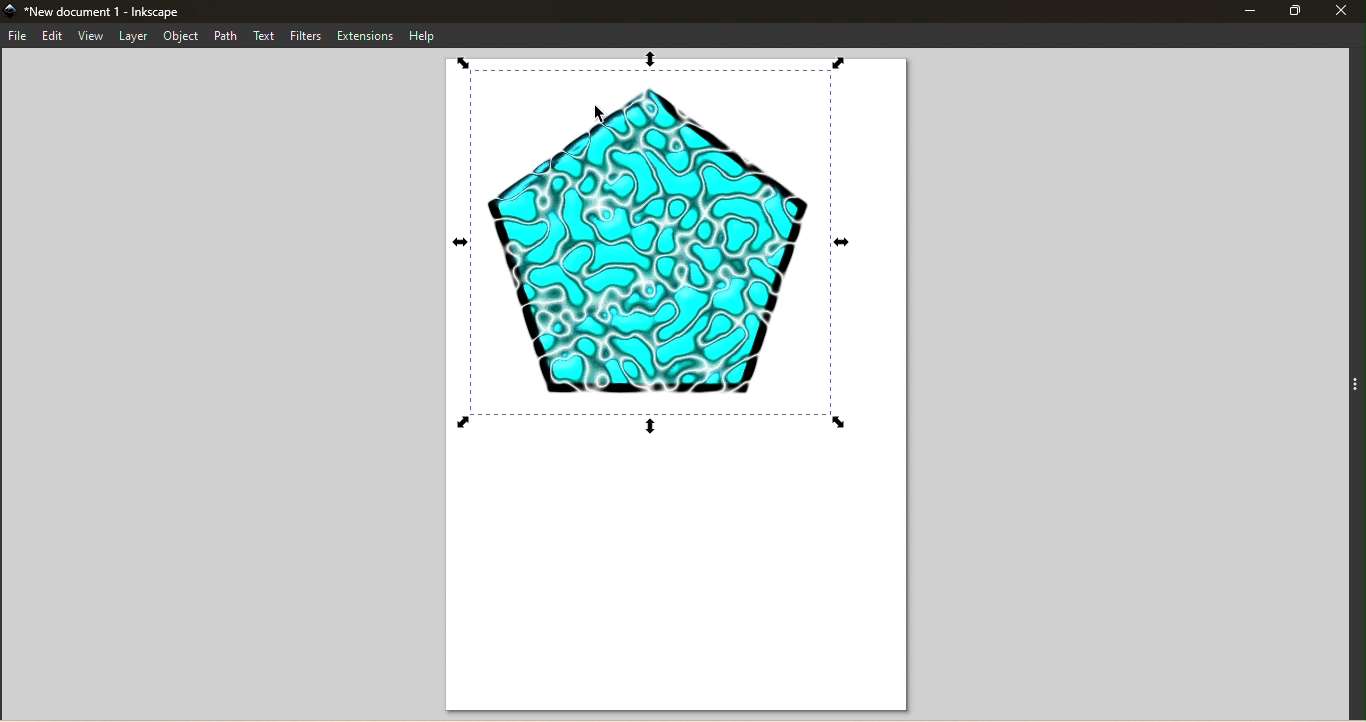 This screenshot has width=1366, height=722. What do you see at coordinates (10, 11) in the screenshot?
I see `app icon` at bounding box center [10, 11].